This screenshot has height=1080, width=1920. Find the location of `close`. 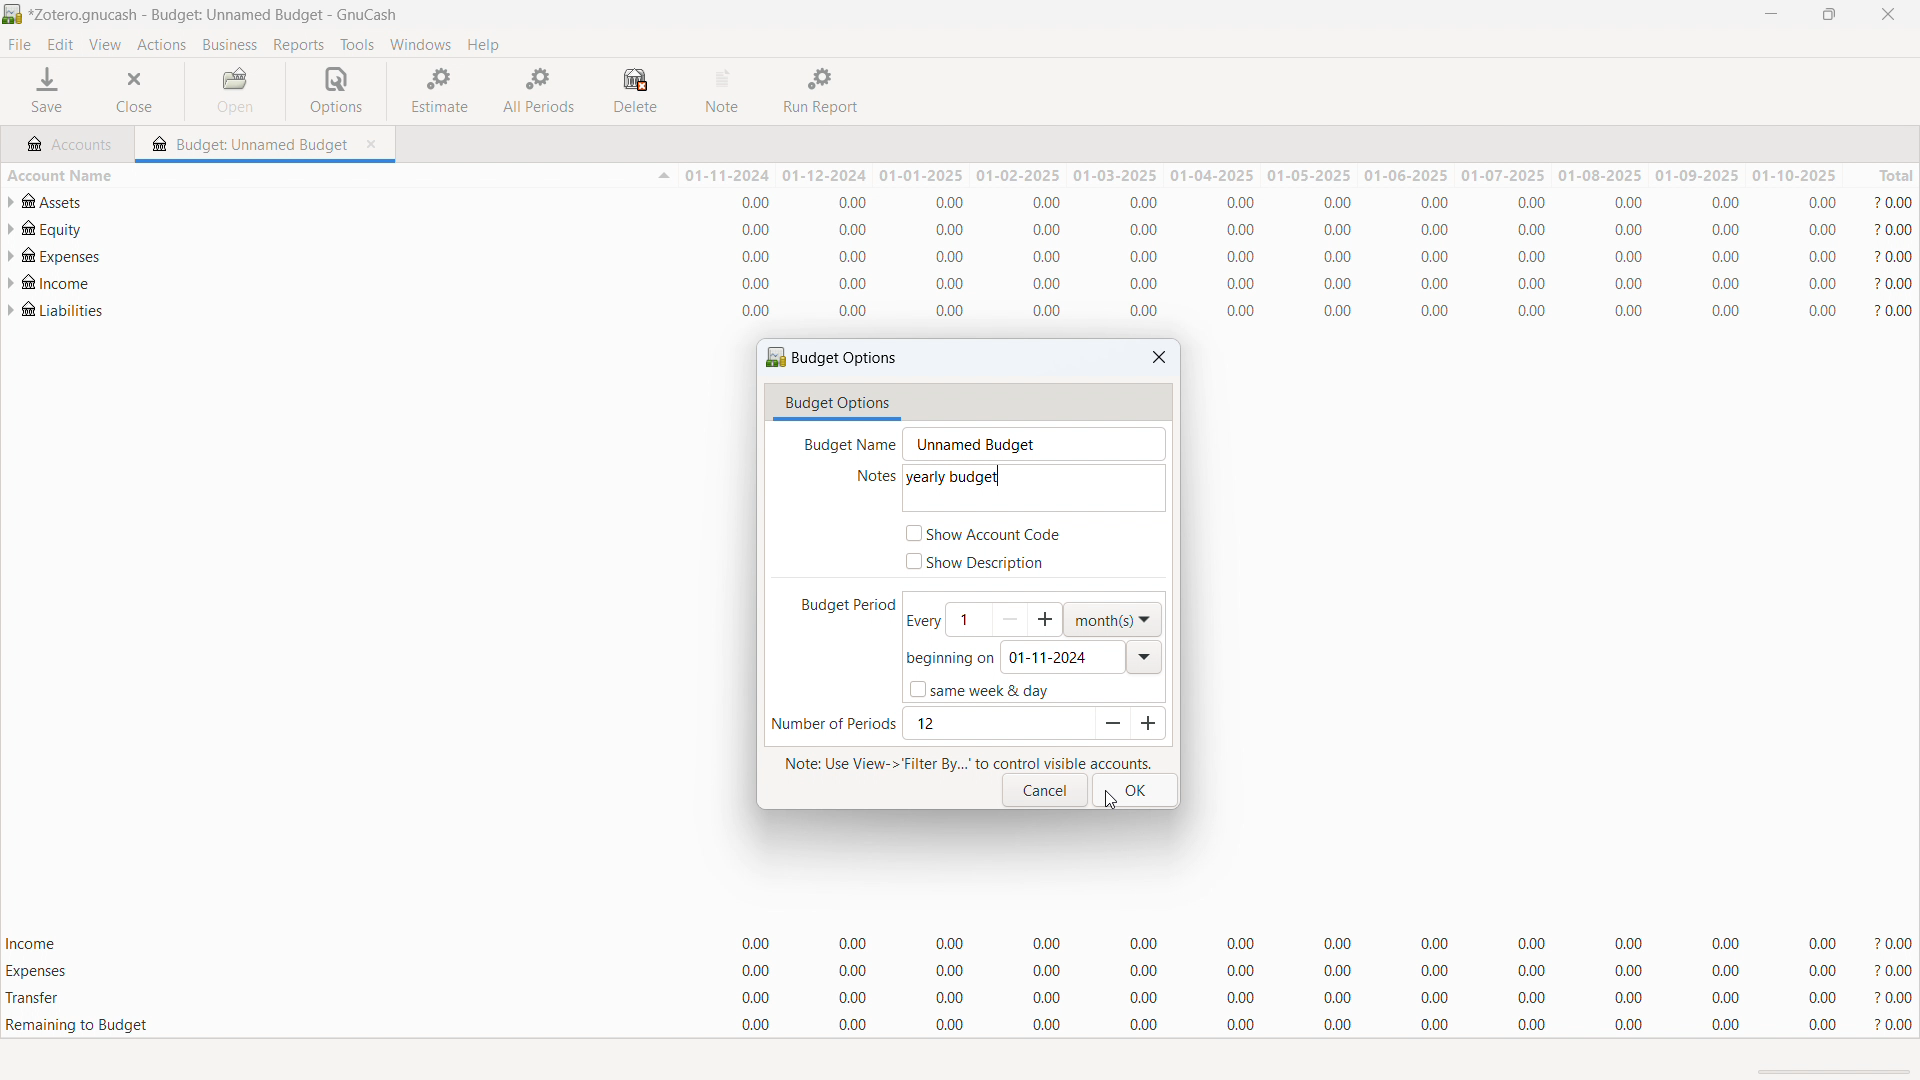

close is located at coordinates (1887, 14).